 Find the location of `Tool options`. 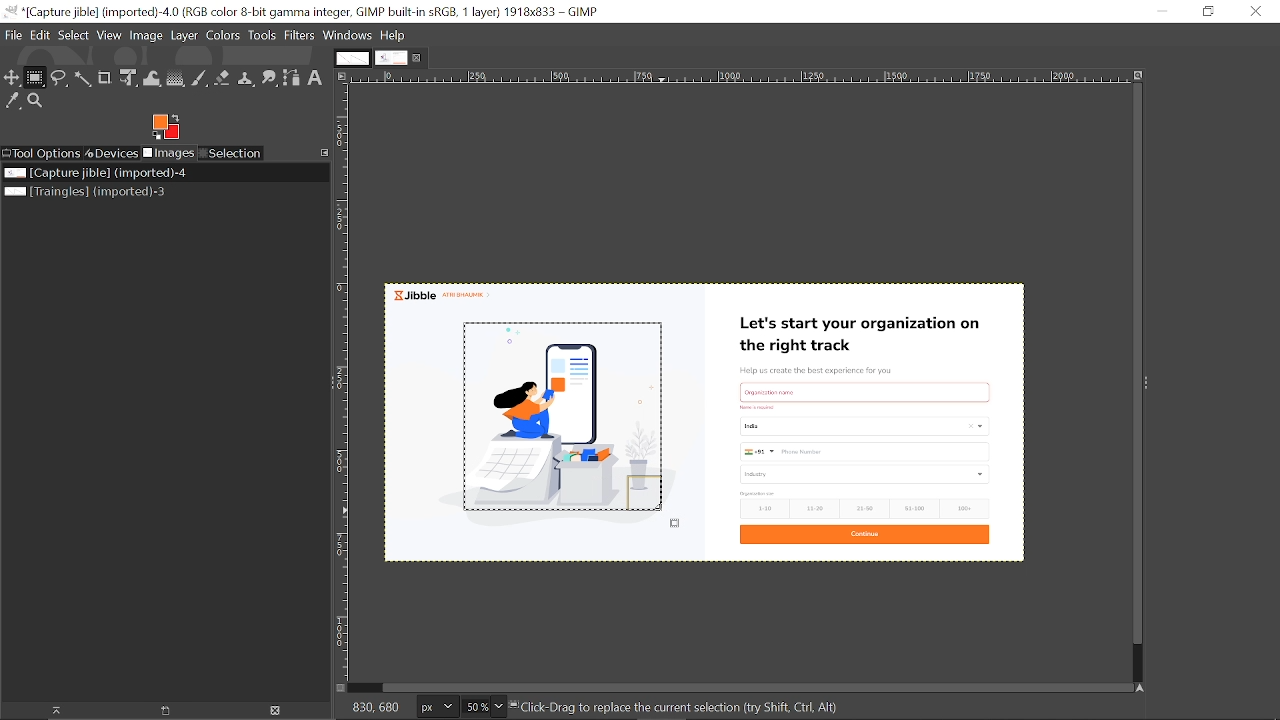

Tool options is located at coordinates (43, 153).